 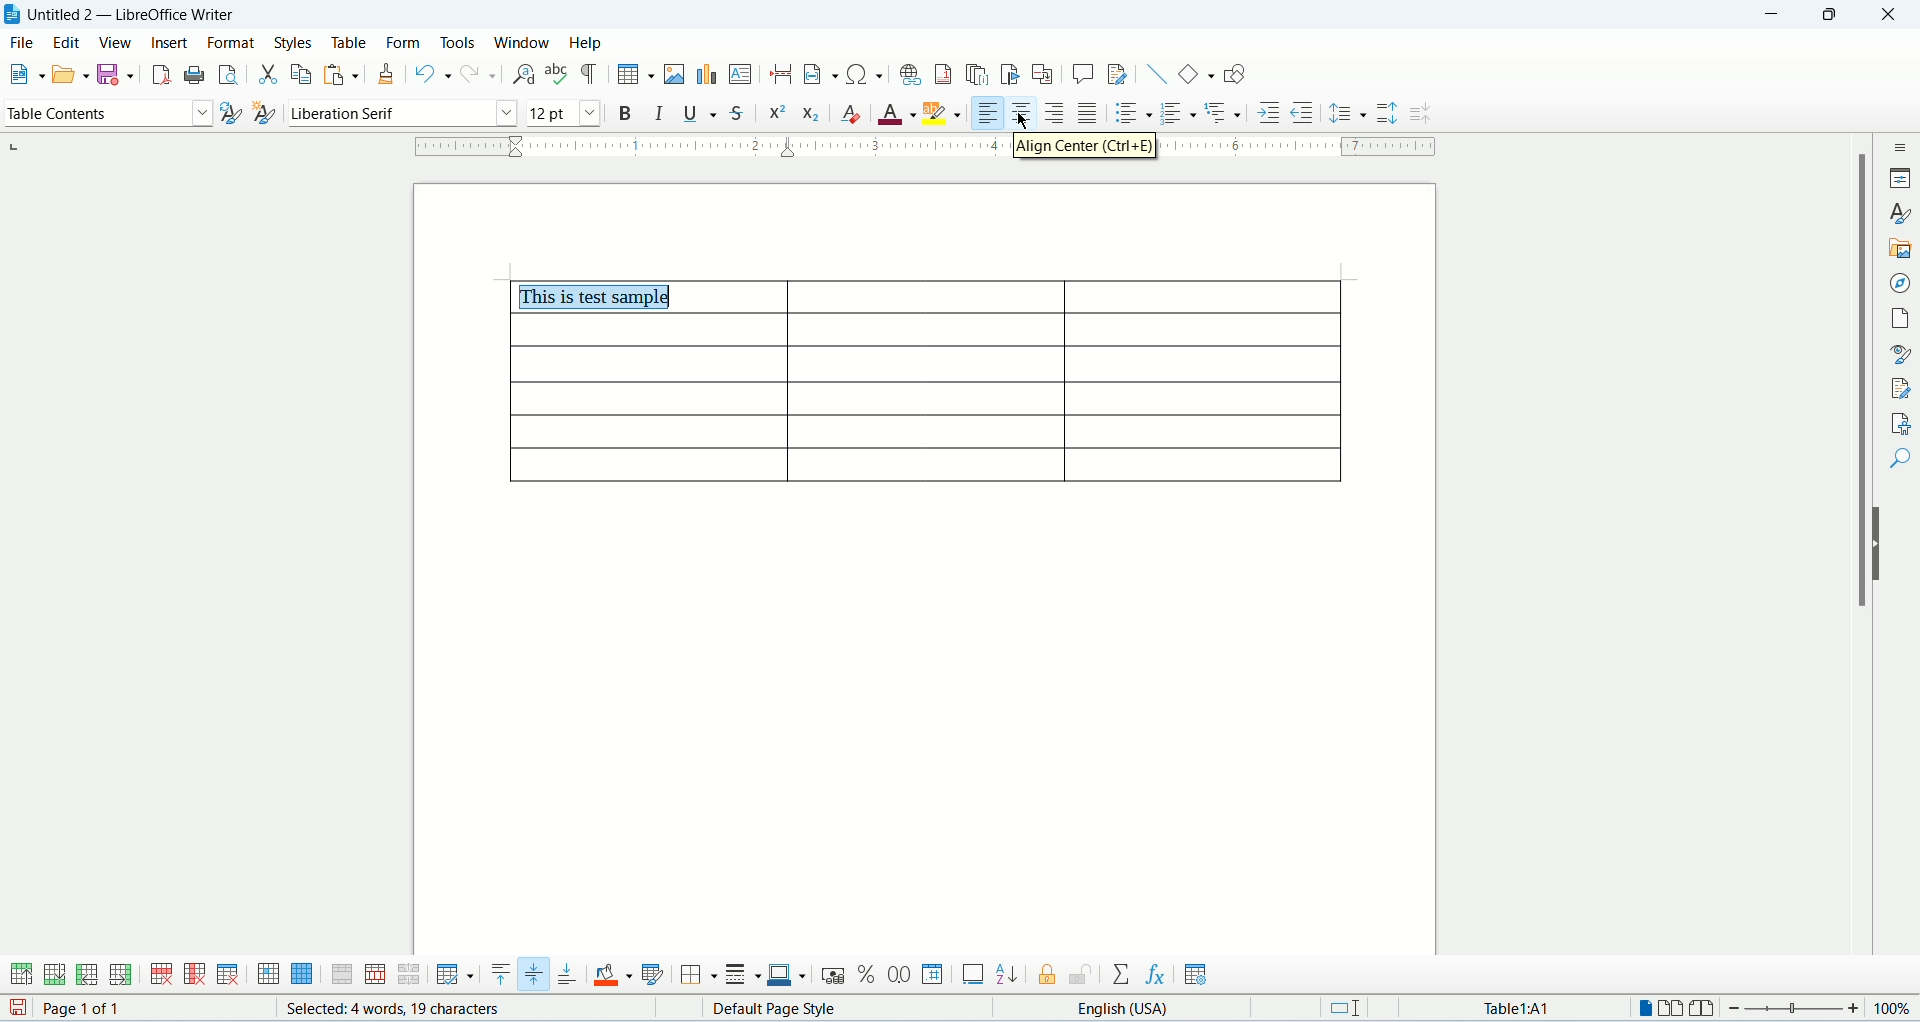 What do you see at coordinates (1902, 421) in the screenshot?
I see `accessibility check` at bounding box center [1902, 421].